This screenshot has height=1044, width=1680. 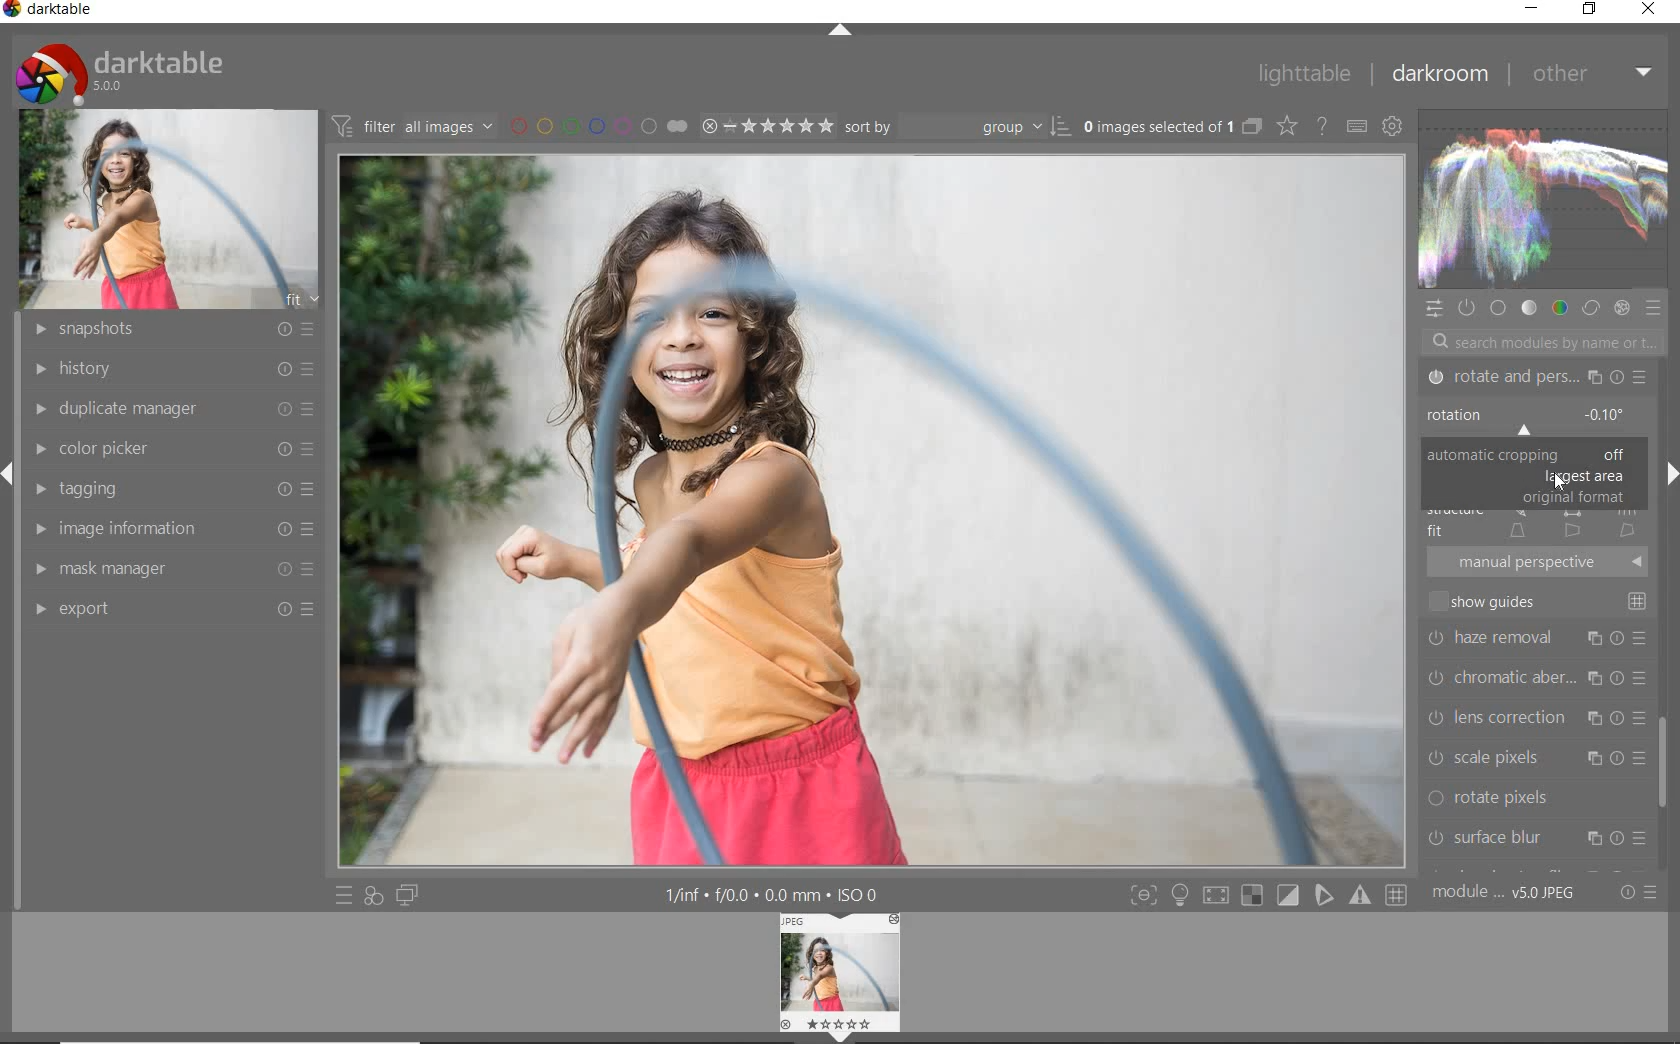 What do you see at coordinates (958, 125) in the screenshot?
I see `sort` at bounding box center [958, 125].